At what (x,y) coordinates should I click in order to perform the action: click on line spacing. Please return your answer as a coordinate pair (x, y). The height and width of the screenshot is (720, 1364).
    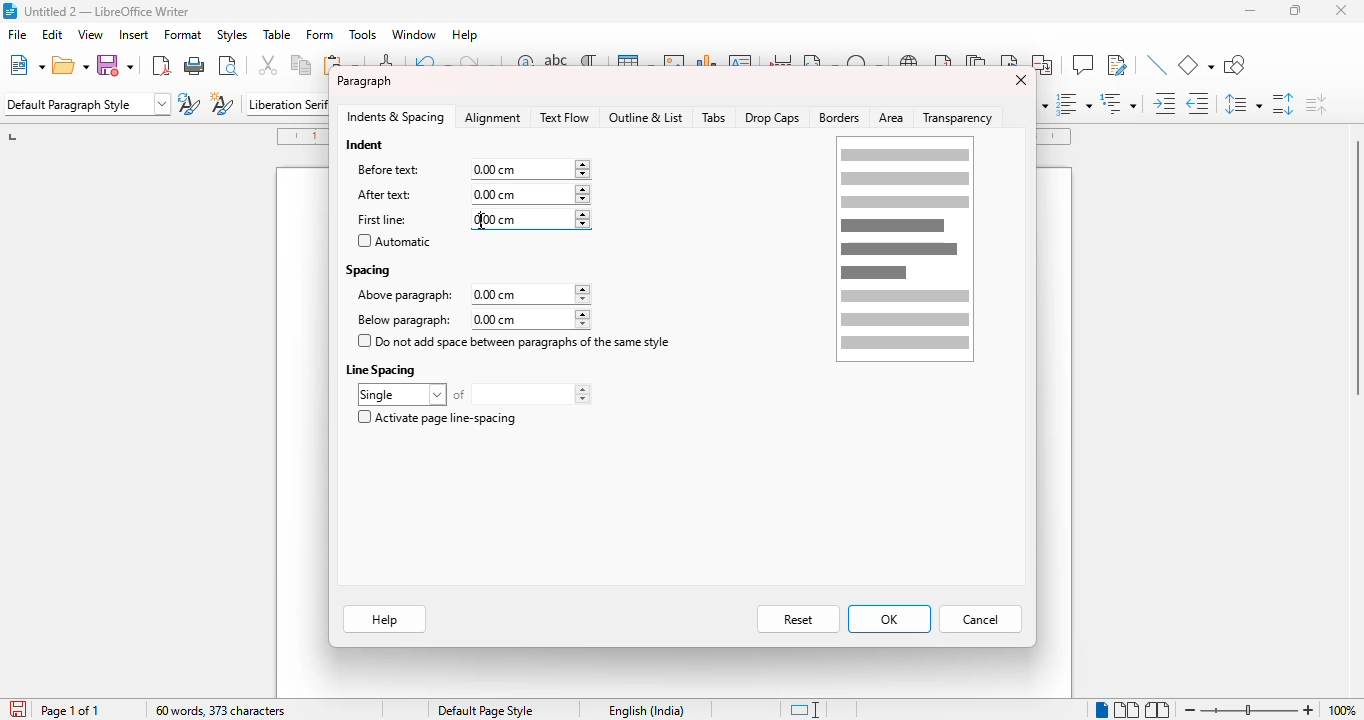
    Looking at the image, I should click on (383, 369).